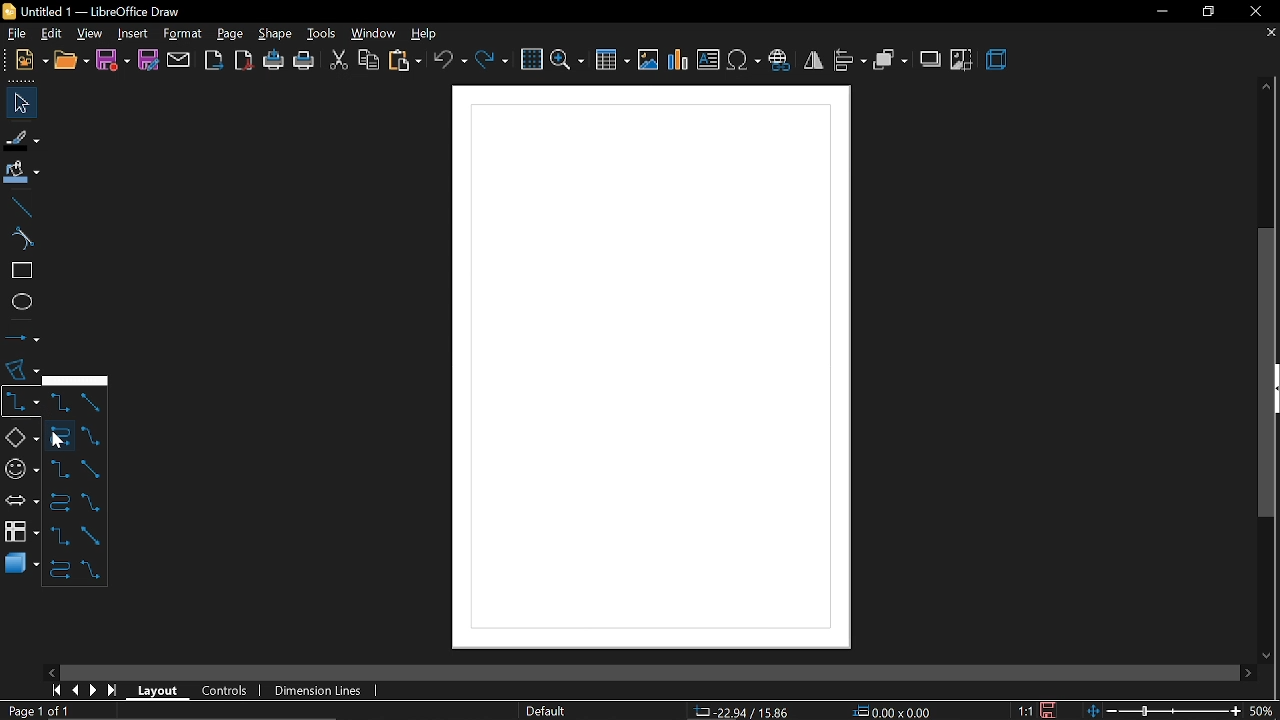 The height and width of the screenshot is (720, 1280). I want to click on move left, so click(51, 671).